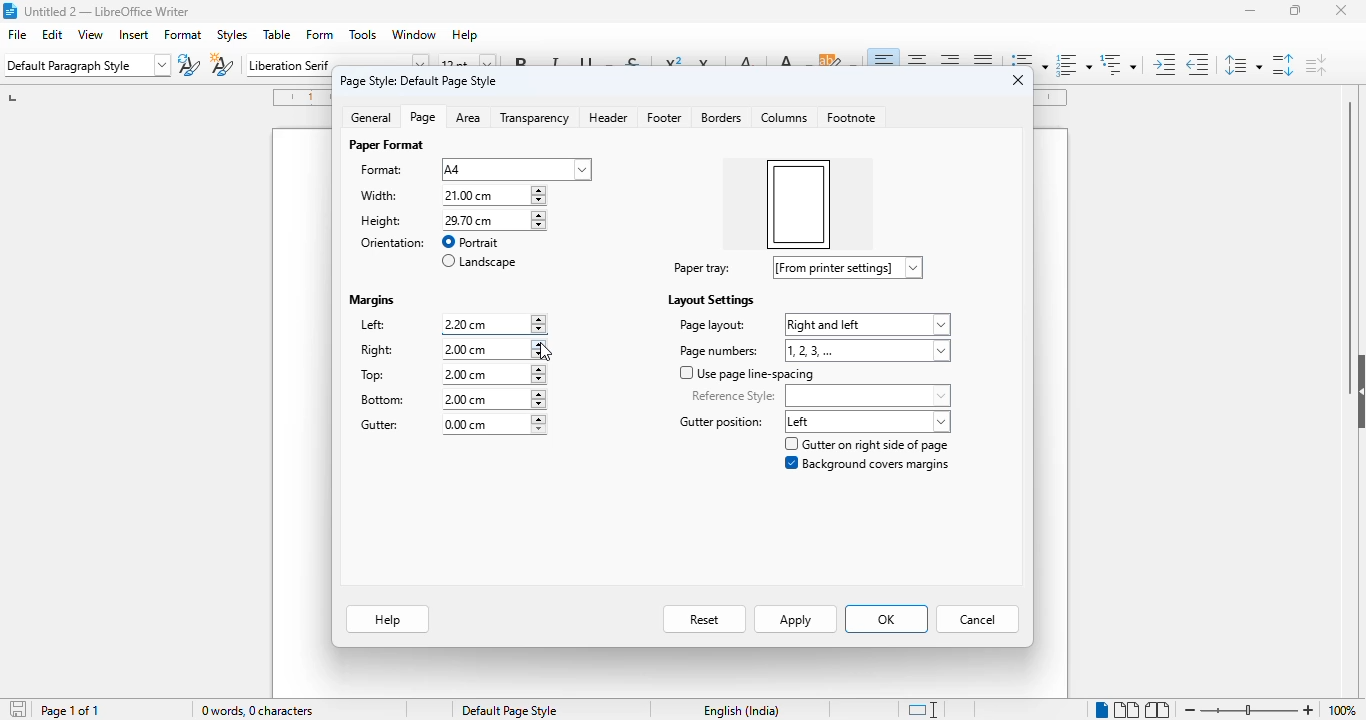  Describe the element at coordinates (1165, 65) in the screenshot. I see `increase indent` at that location.